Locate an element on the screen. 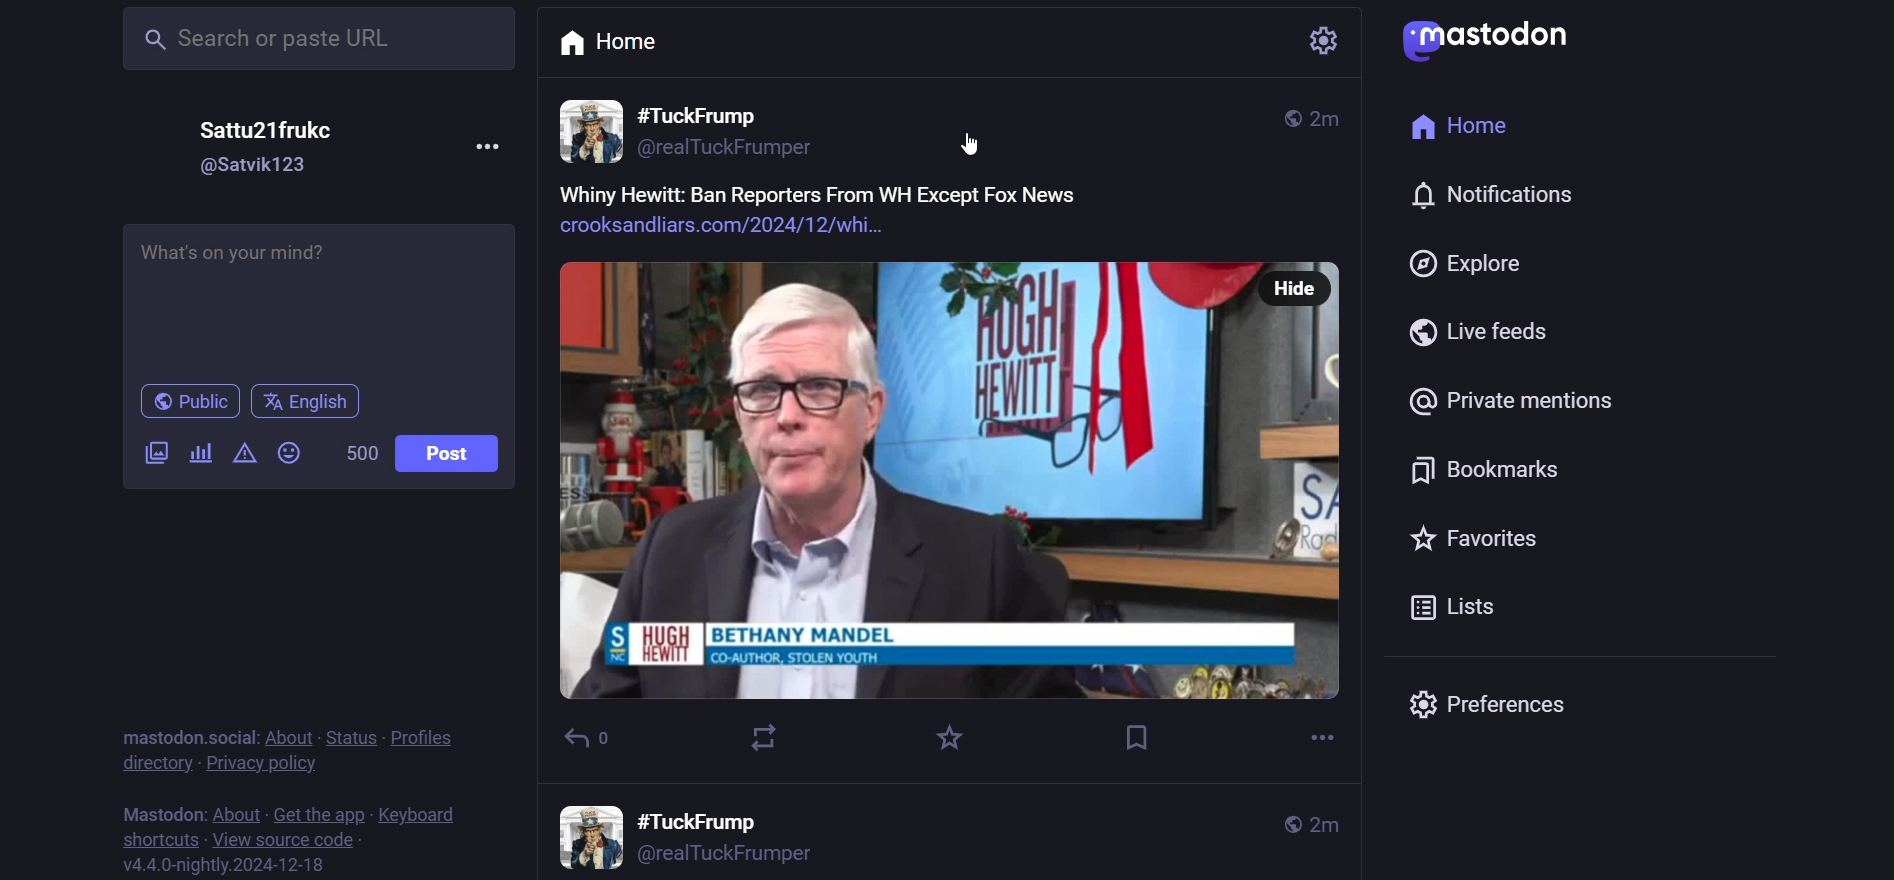  about is located at coordinates (285, 736).